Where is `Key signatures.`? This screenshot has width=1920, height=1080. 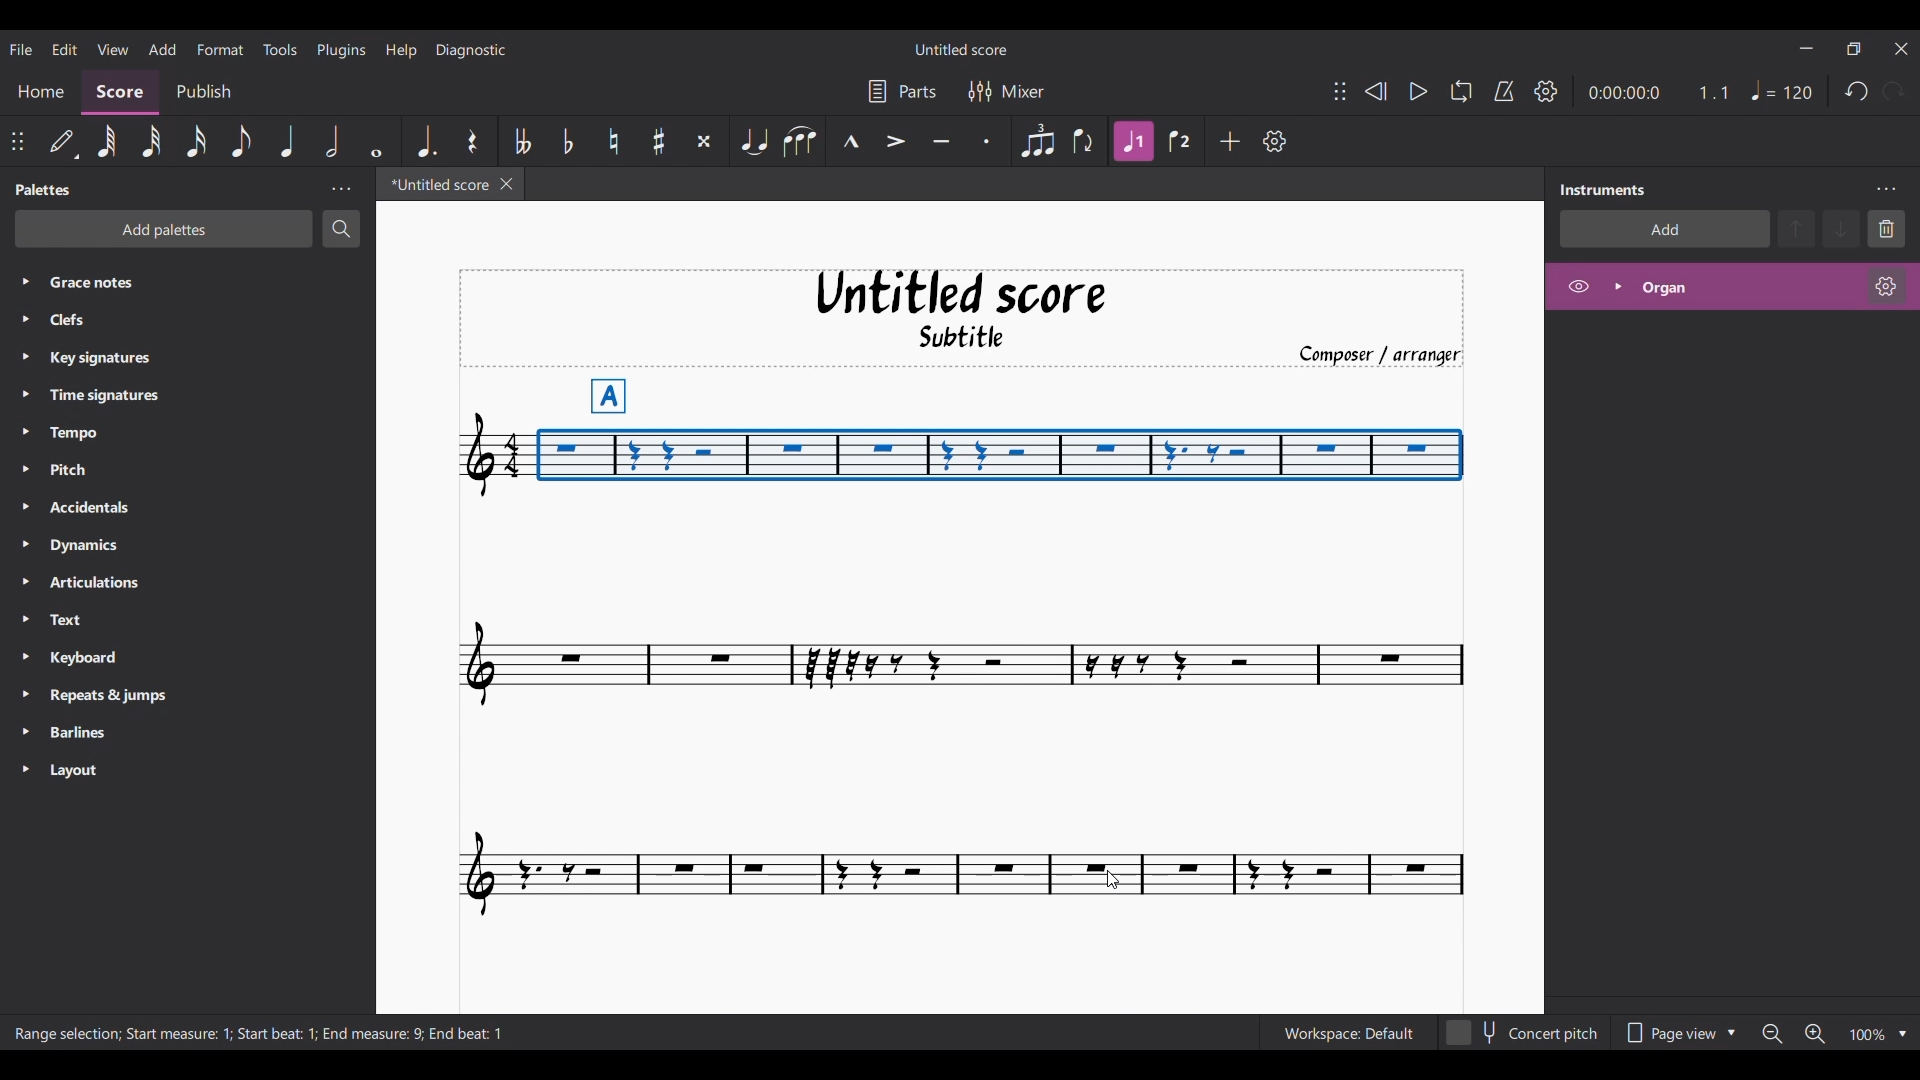
Key signatures. is located at coordinates (117, 360).